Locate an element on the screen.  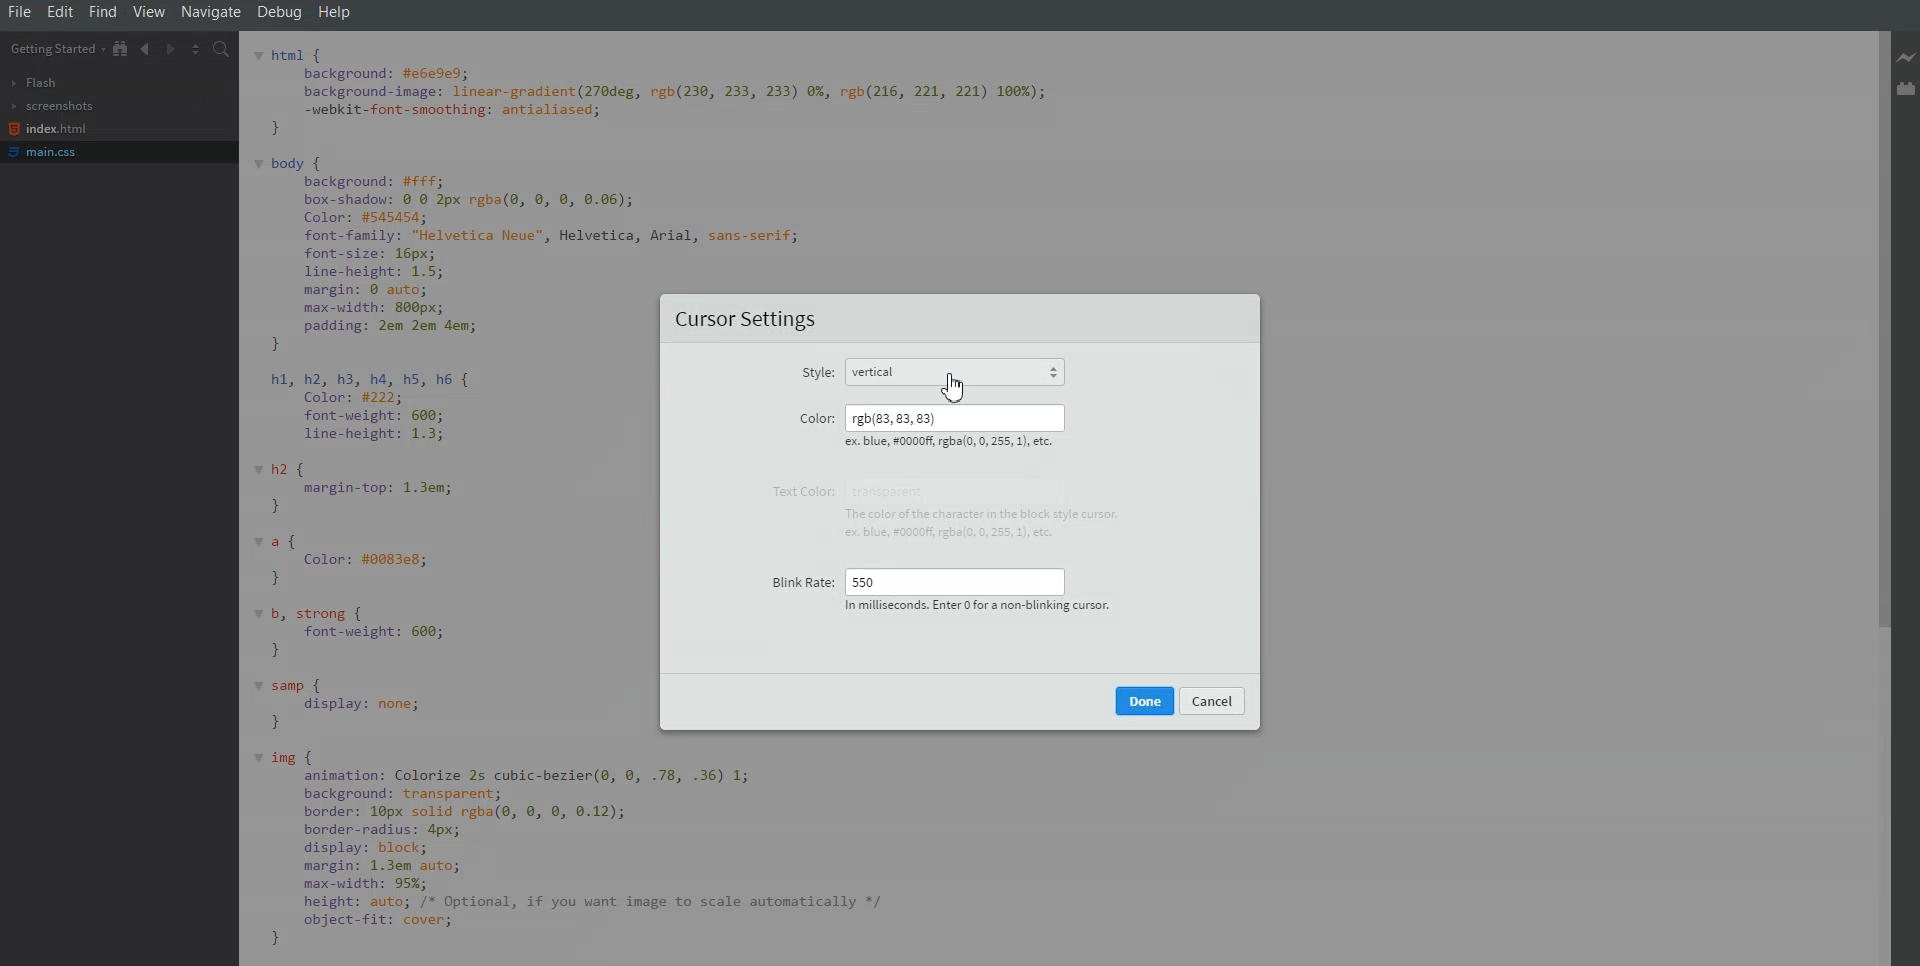
In milliseconds. Enter 0 for a non-blinking cursor. is located at coordinates (974, 607).